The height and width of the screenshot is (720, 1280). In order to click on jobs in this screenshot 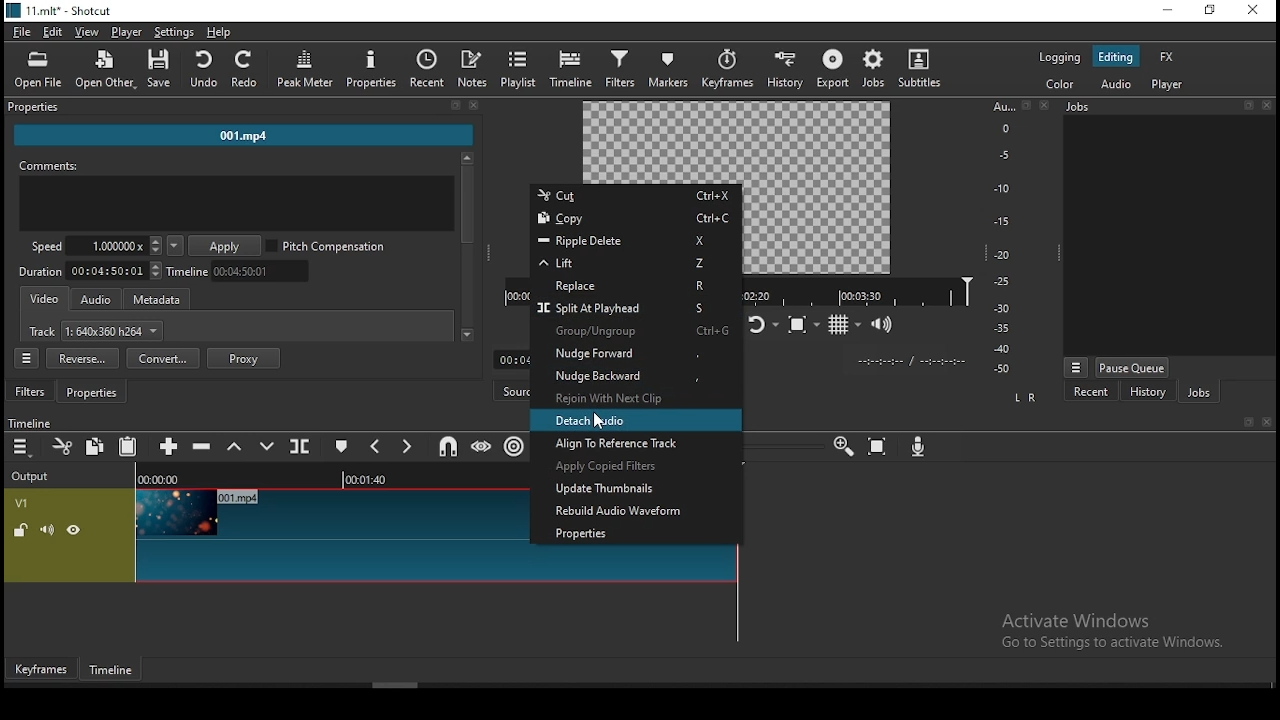, I will do `click(872, 69)`.